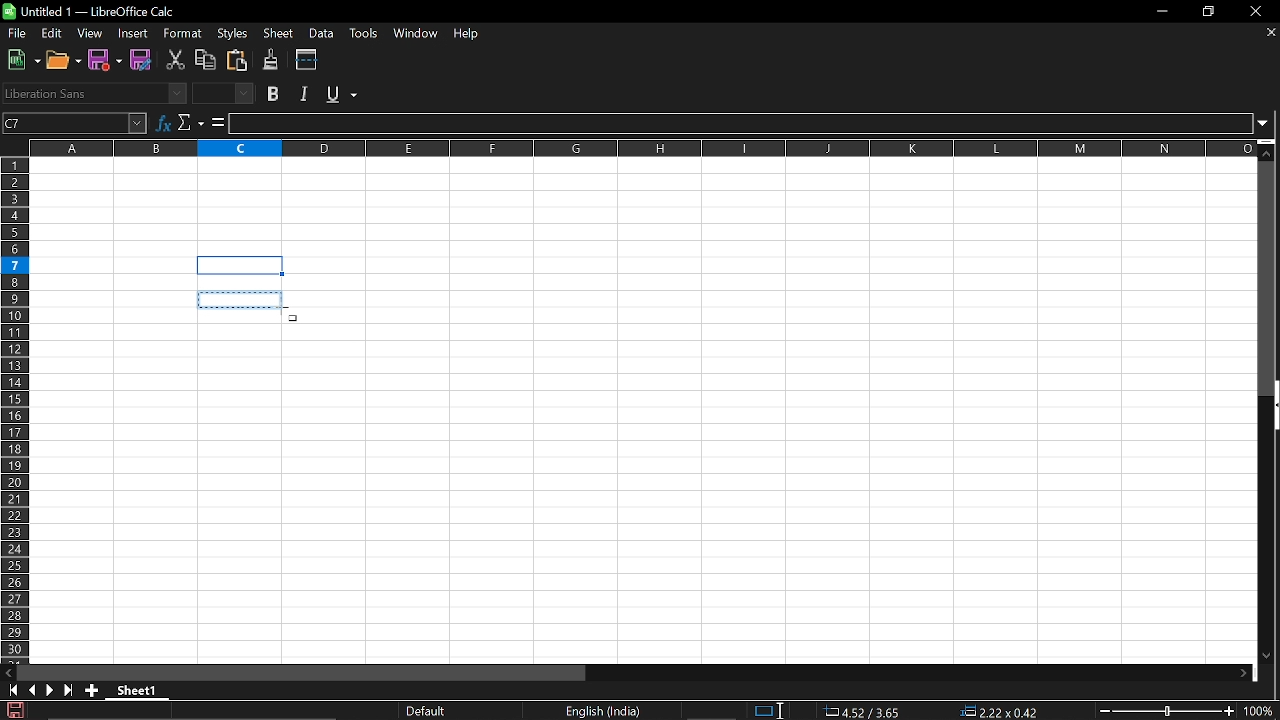 This screenshot has width=1280, height=720. What do you see at coordinates (16, 409) in the screenshot?
I see `Rows` at bounding box center [16, 409].